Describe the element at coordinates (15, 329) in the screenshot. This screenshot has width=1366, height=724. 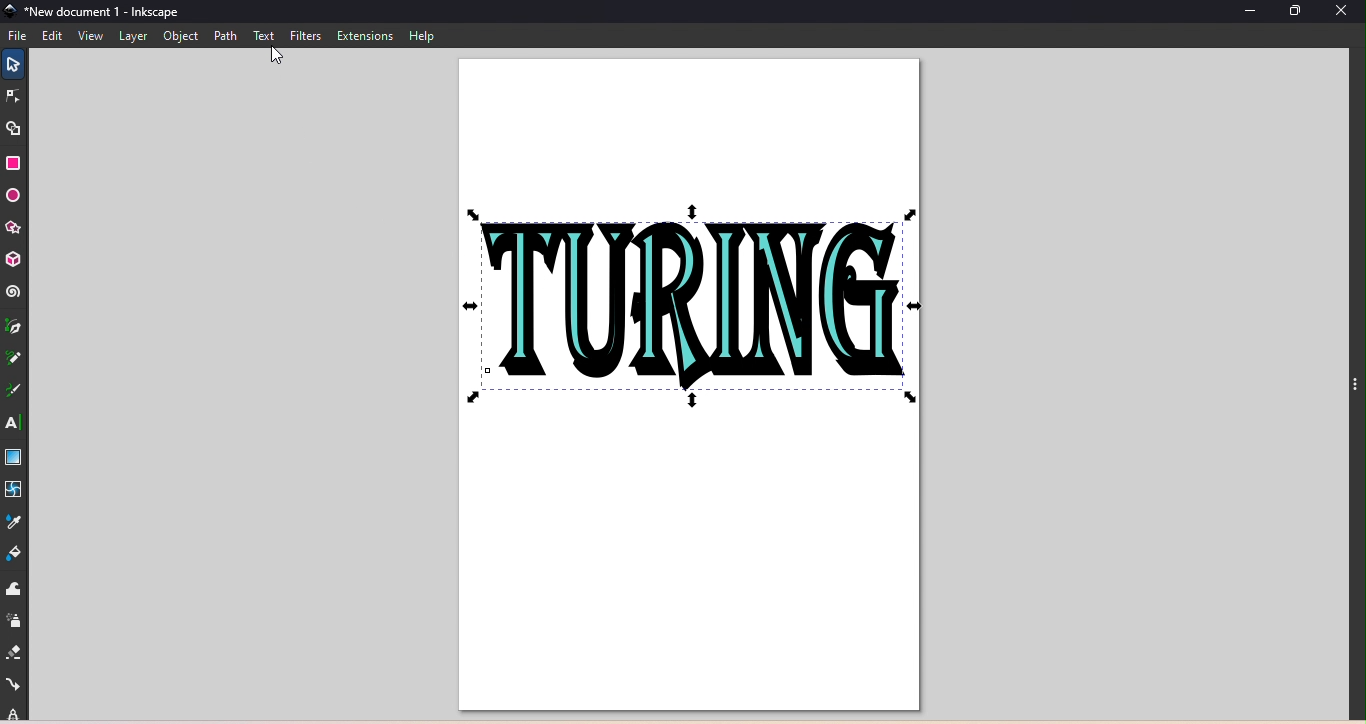
I see `Pen tool` at that location.